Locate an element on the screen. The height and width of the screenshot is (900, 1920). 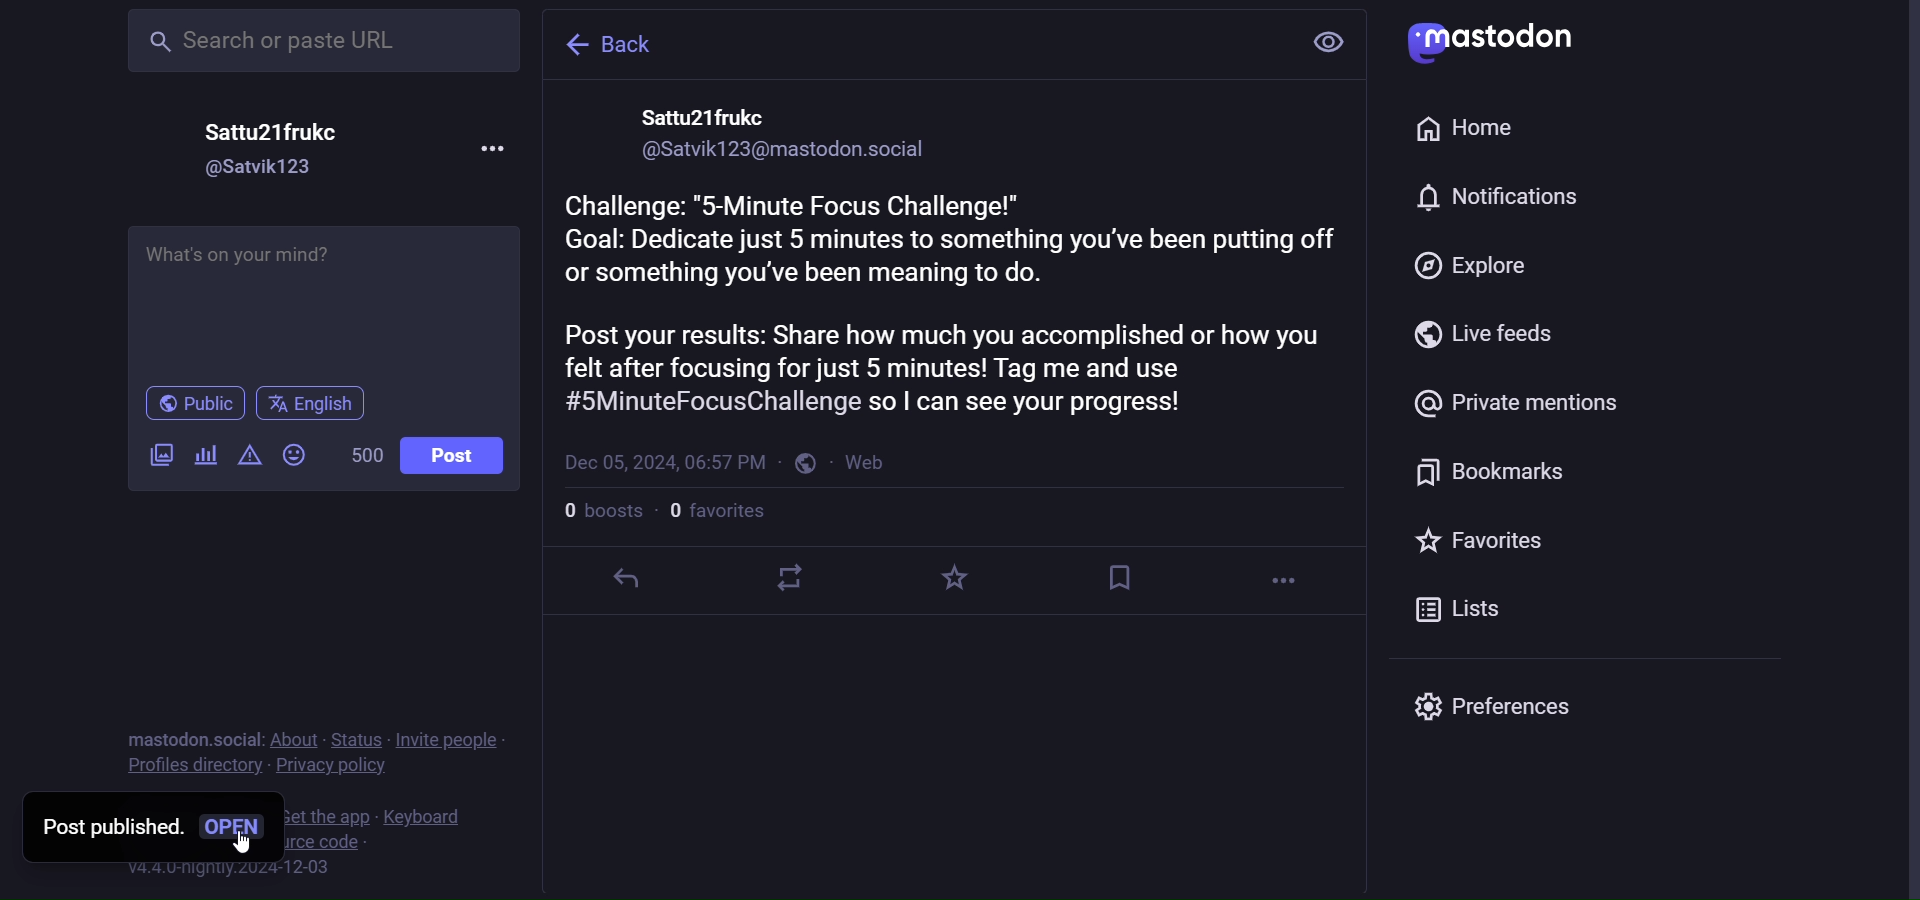
images/videos is located at coordinates (156, 455).